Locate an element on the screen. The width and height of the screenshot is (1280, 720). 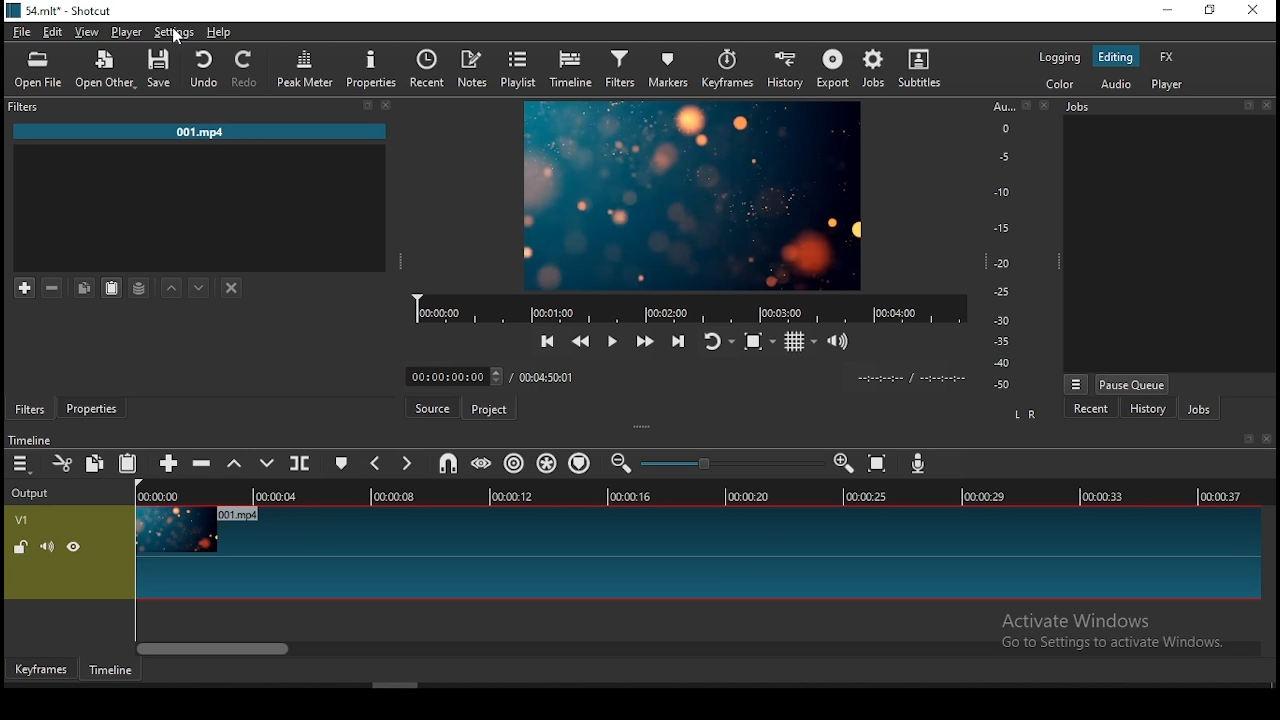
open other is located at coordinates (107, 68).